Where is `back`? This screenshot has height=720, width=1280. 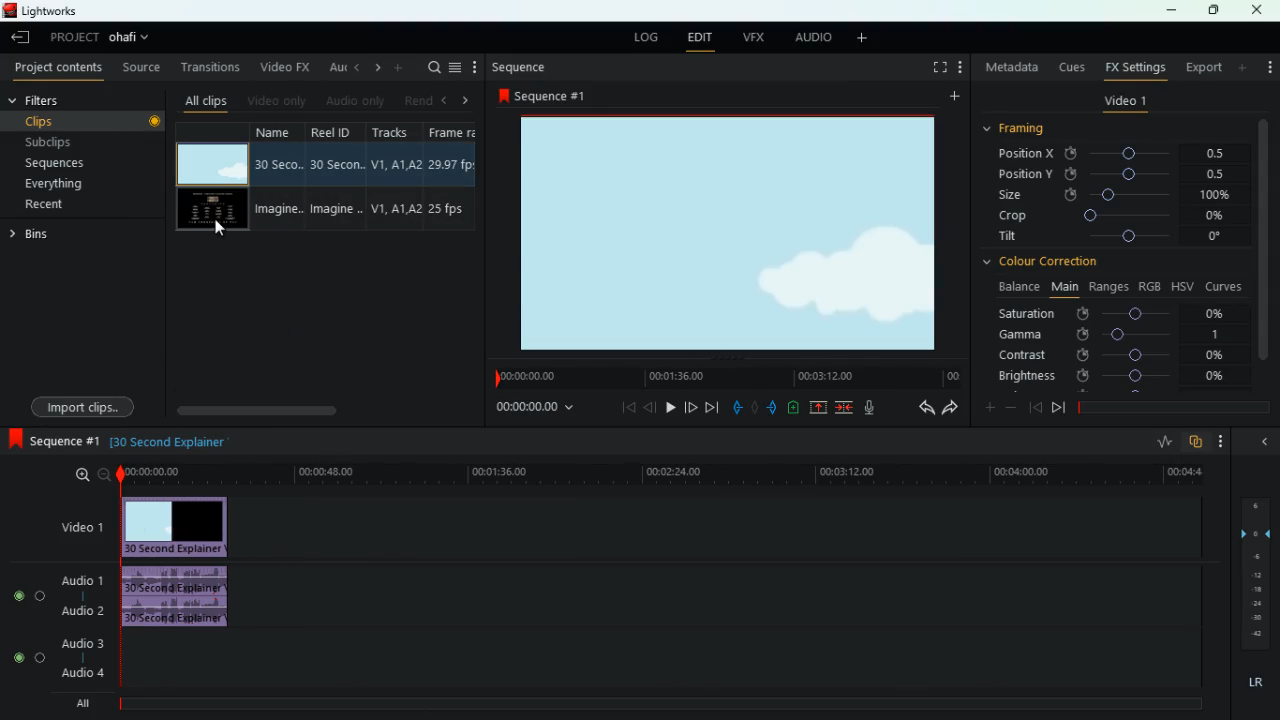
back is located at coordinates (650, 407).